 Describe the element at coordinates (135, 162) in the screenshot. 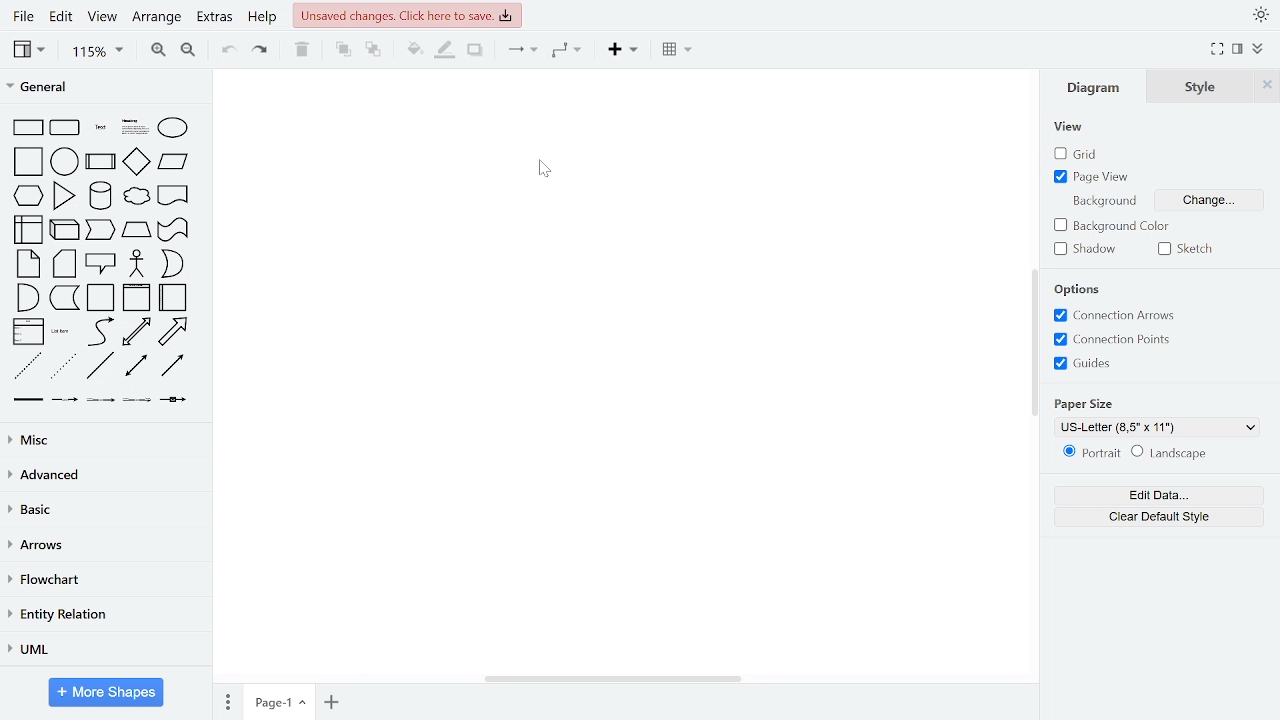

I see `diamond` at that location.